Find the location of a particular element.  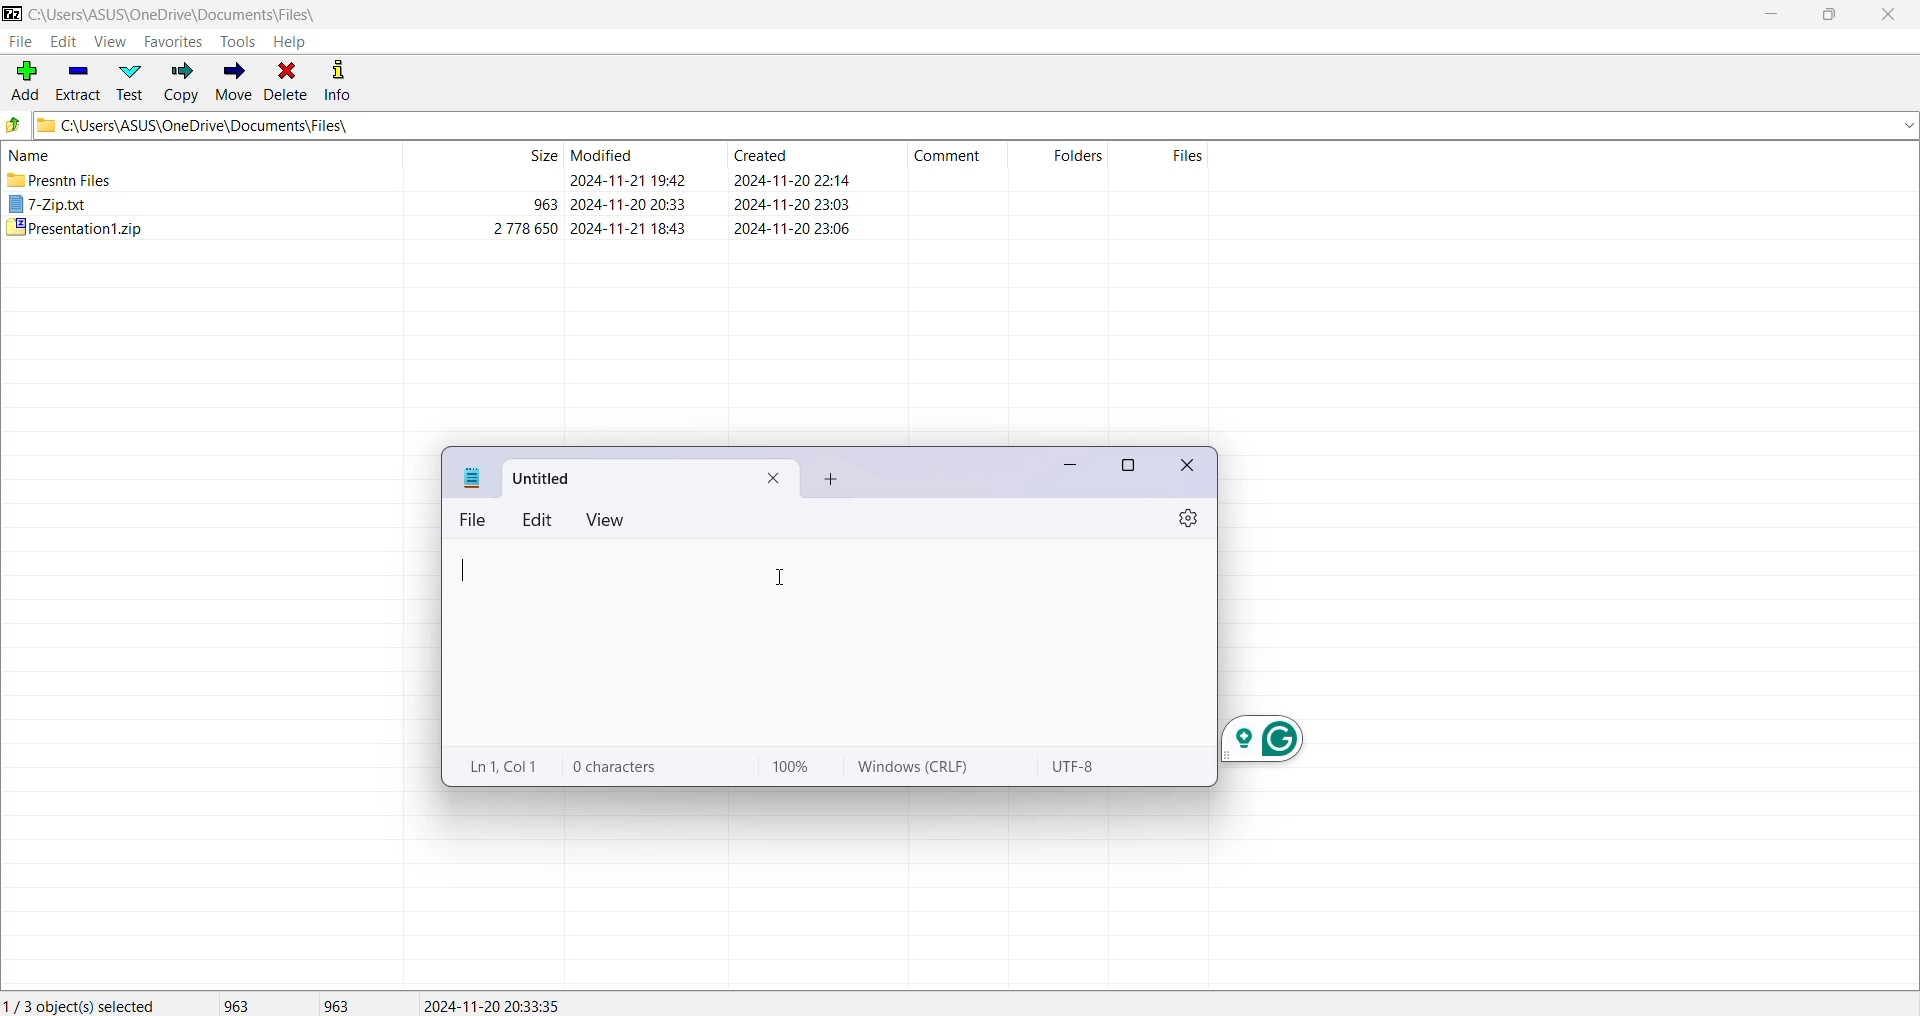

typing is located at coordinates (467, 571).